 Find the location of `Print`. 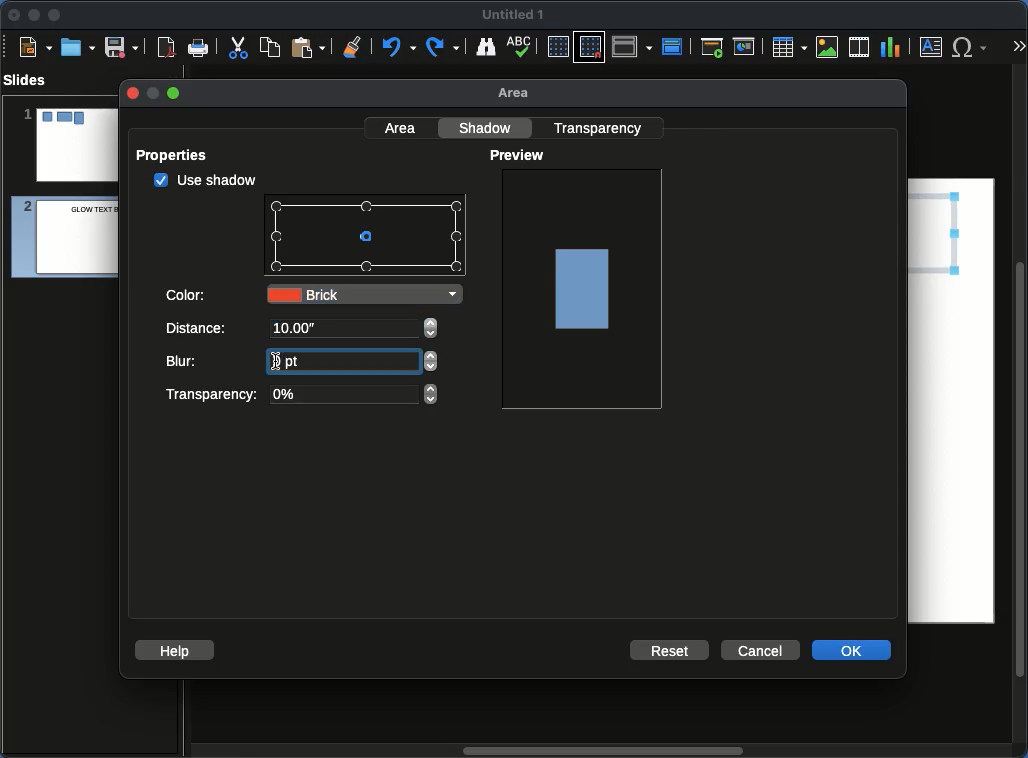

Print is located at coordinates (199, 49).